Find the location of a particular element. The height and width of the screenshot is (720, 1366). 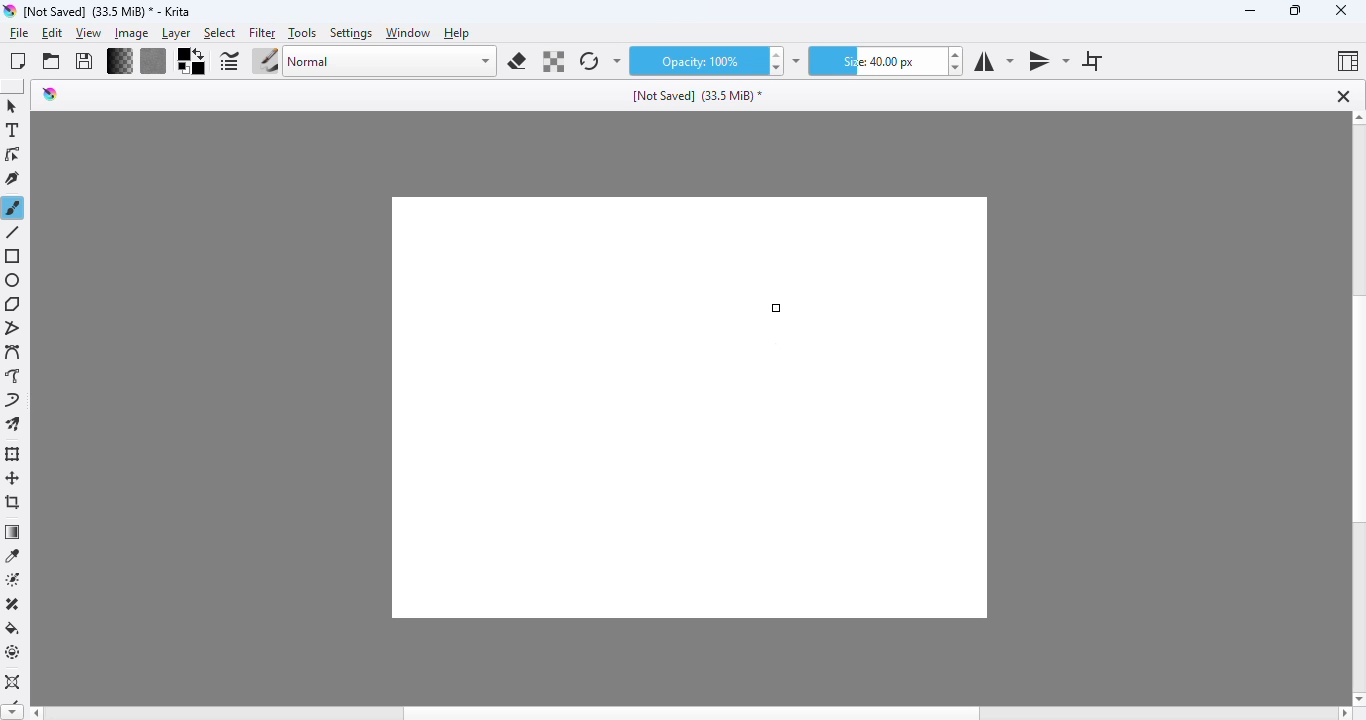

close is located at coordinates (1341, 11).